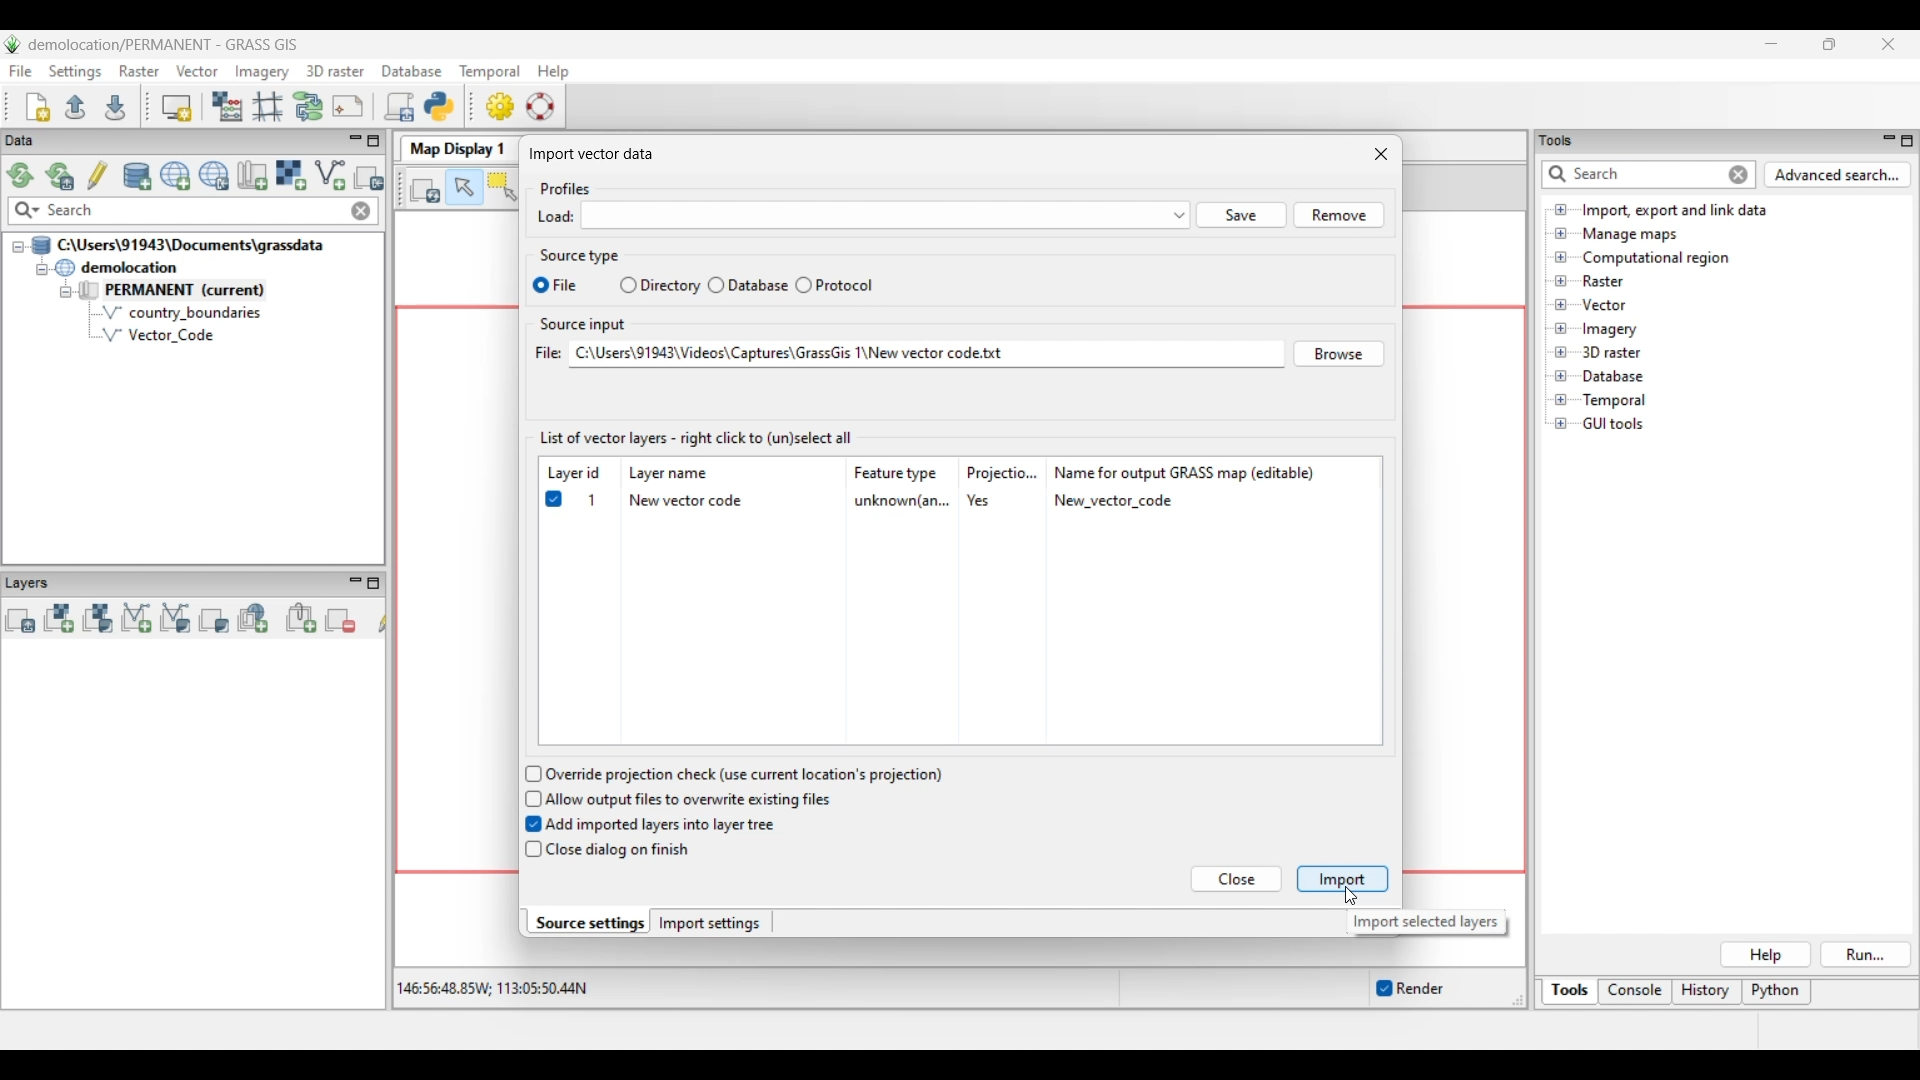 This screenshot has width=1920, height=1080. Describe the element at coordinates (1351, 896) in the screenshot. I see `Cursor clicking on Importing selected file` at that location.